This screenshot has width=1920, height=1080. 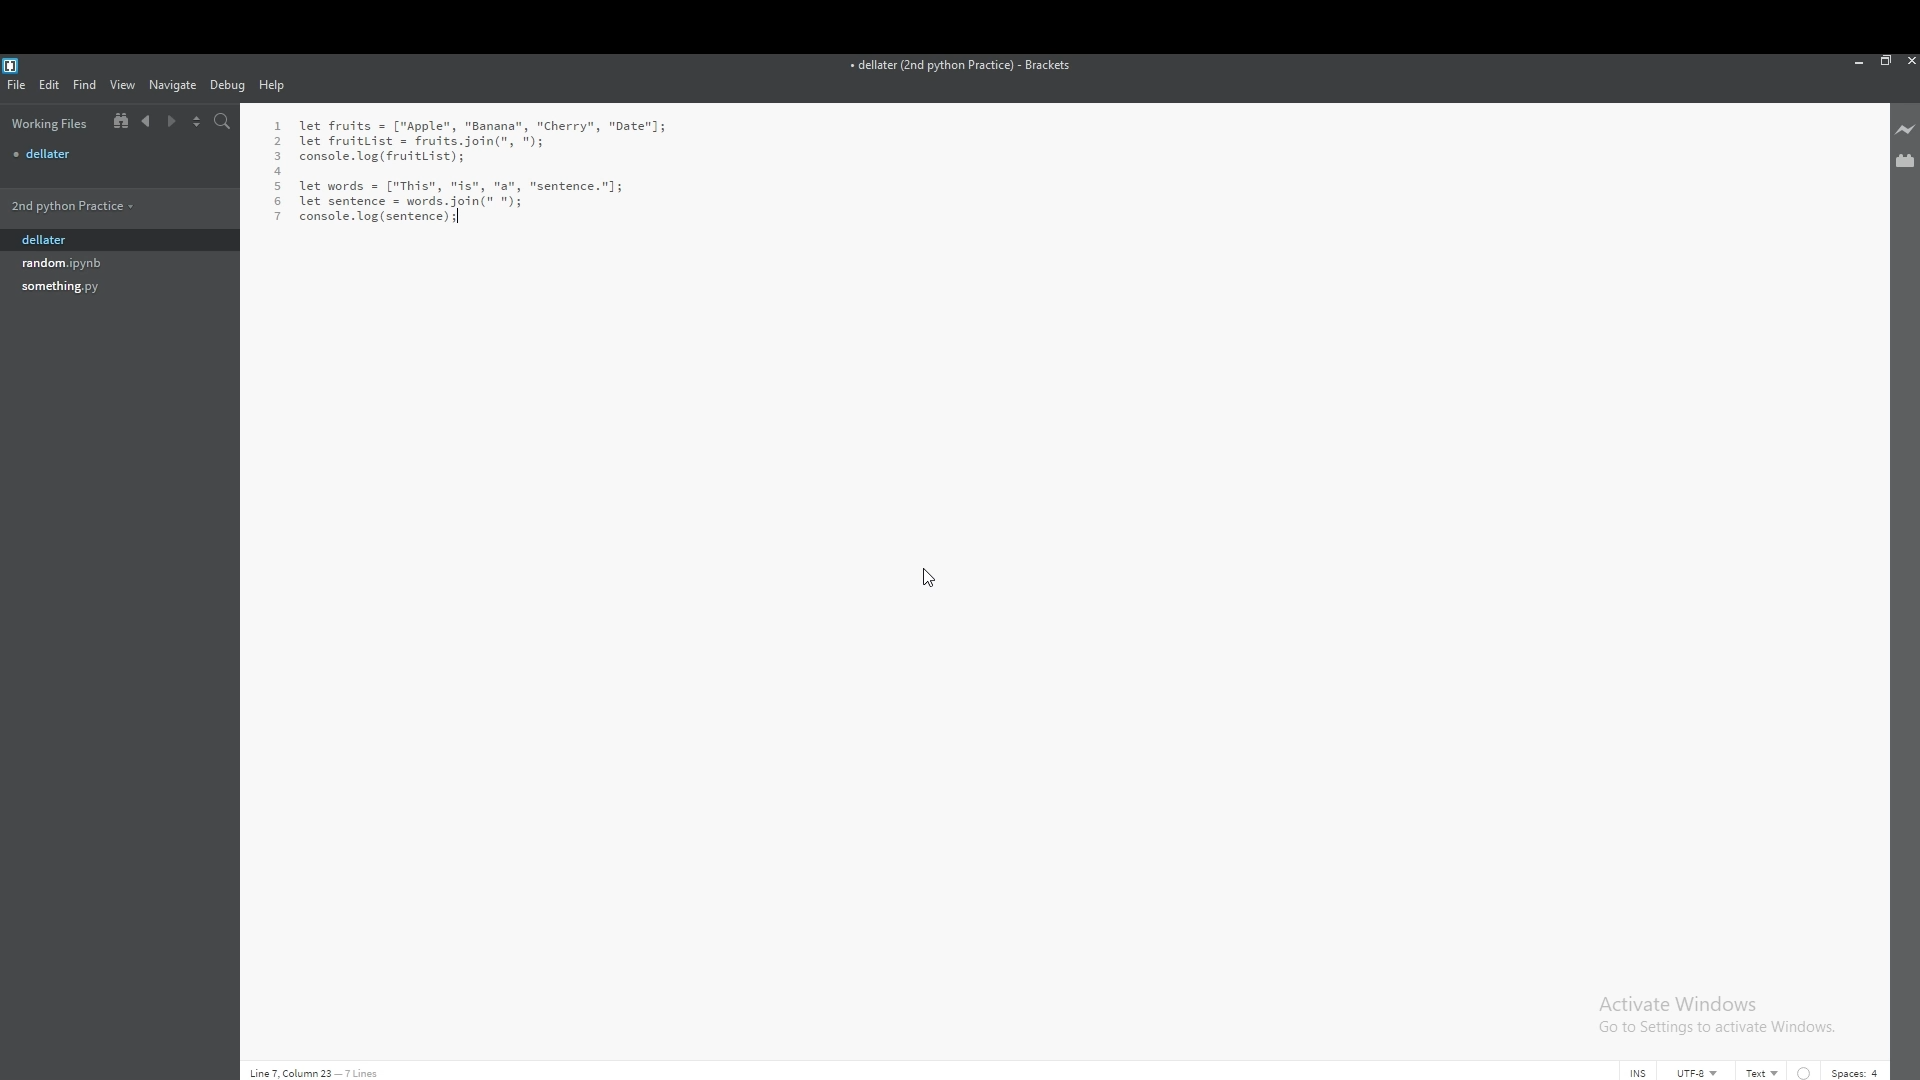 I want to click on file, so click(x=18, y=85).